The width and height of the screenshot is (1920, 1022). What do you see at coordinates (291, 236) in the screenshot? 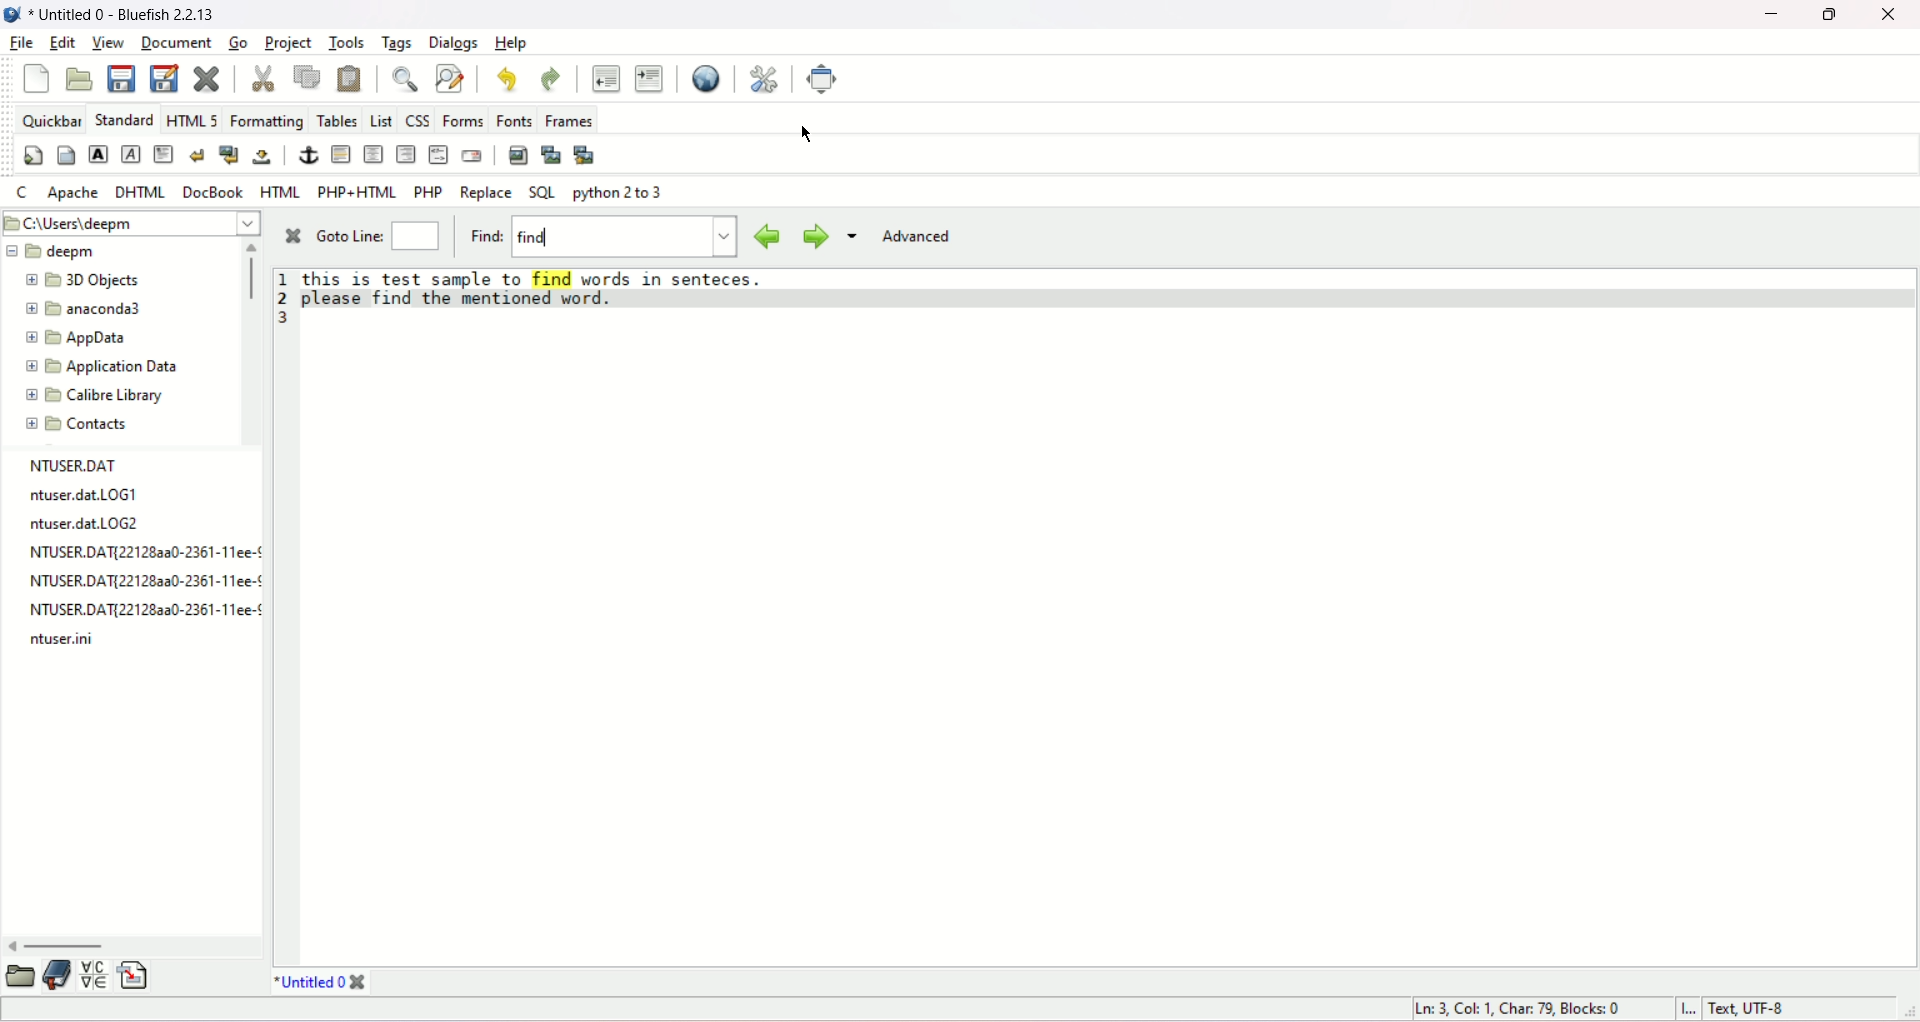
I see `close` at bounding box center [291, 236].